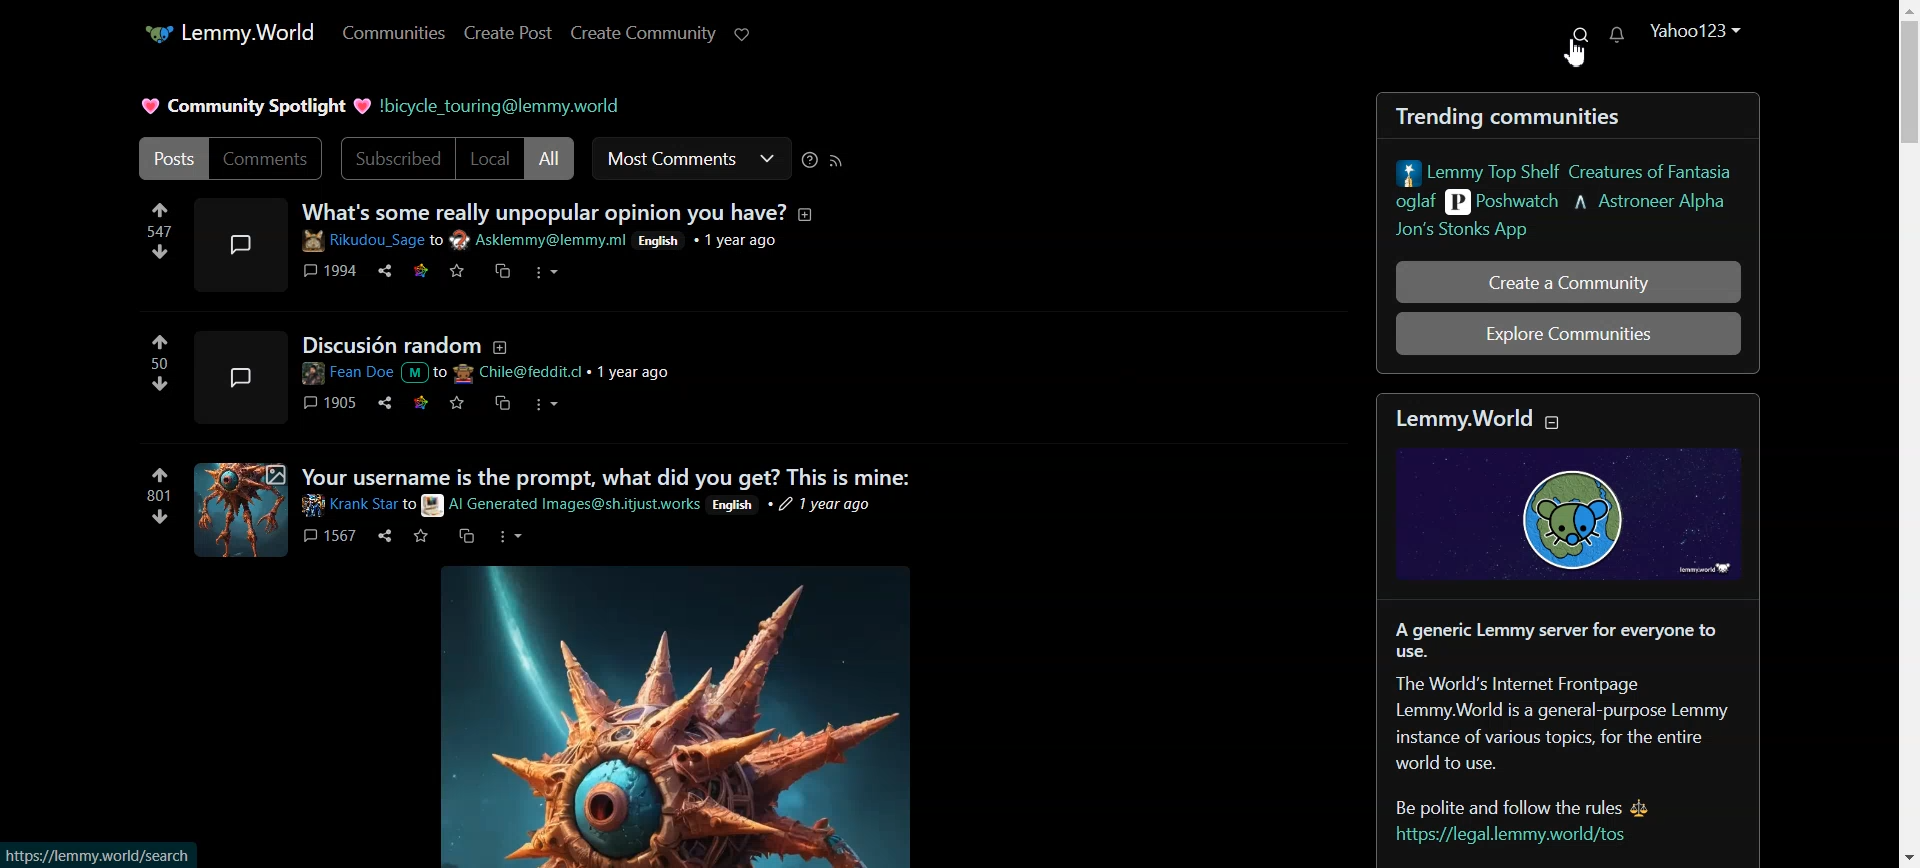 The width and height of the screenshot is (1920, 868). What do you see at coordinates (1568, 281) in the screenshot?
I see `Create a Community` at bounding box center [1568, 281].